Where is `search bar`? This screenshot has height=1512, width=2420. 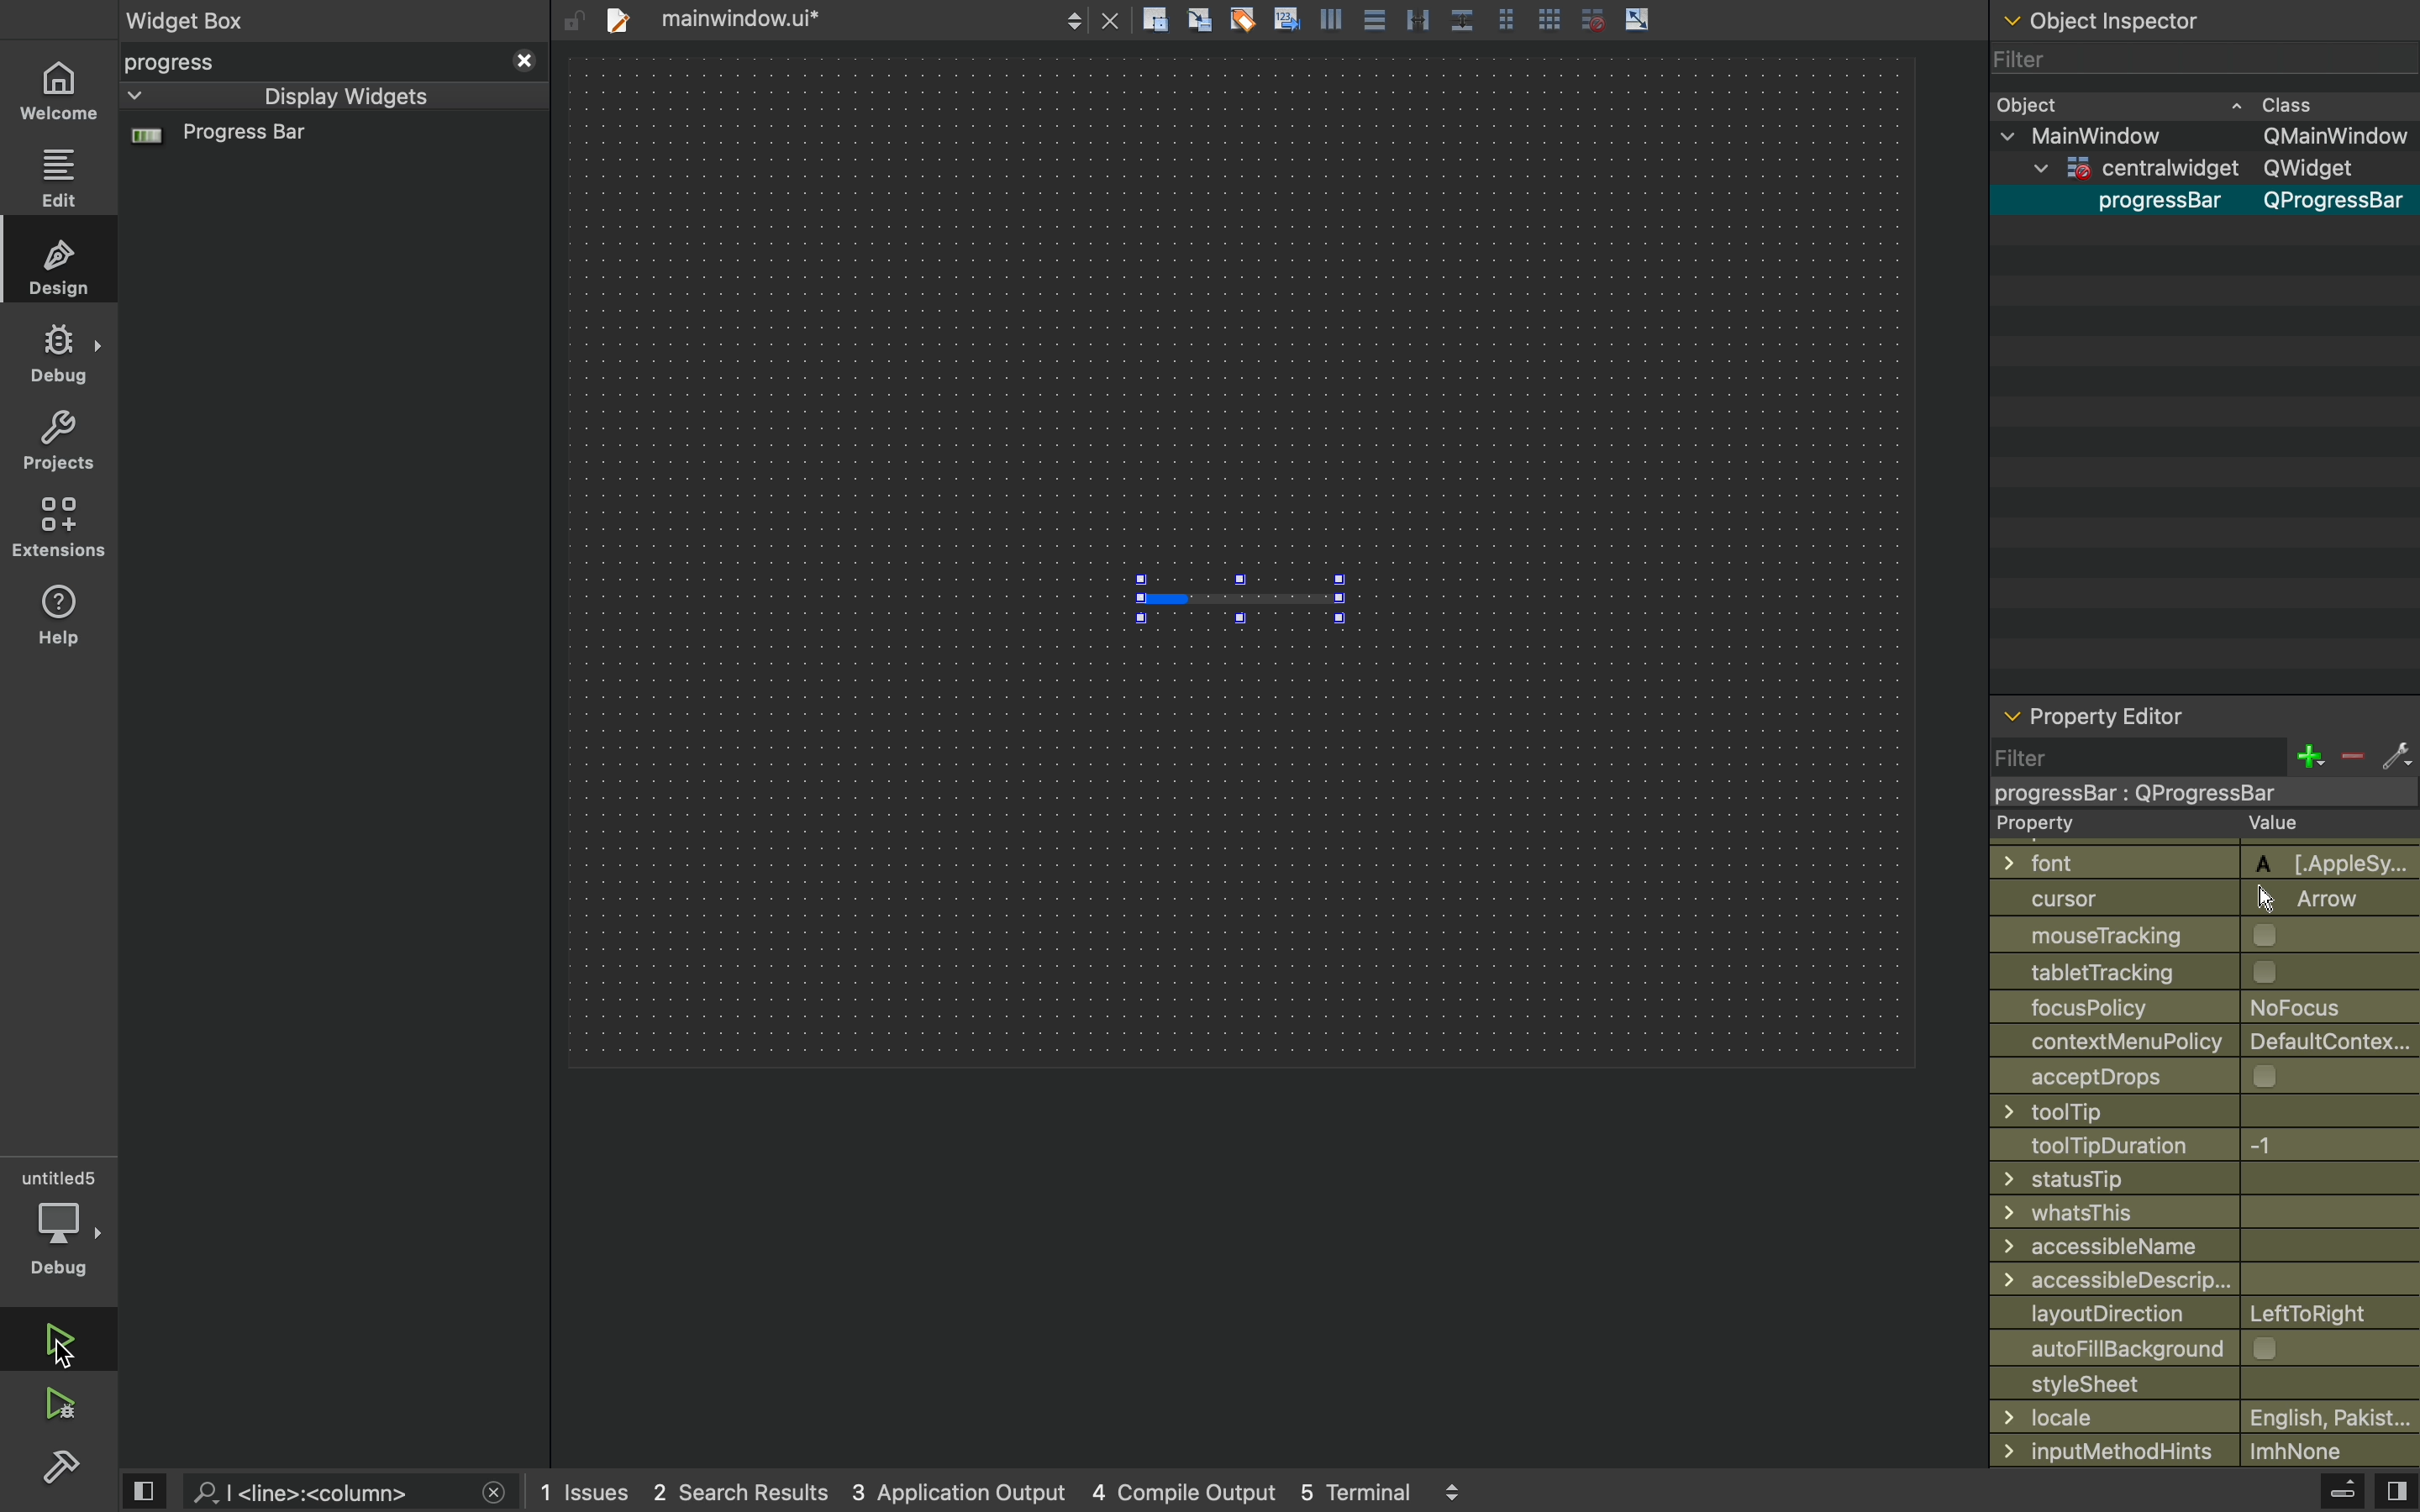
search bar is located at coordinates (347, 1492).